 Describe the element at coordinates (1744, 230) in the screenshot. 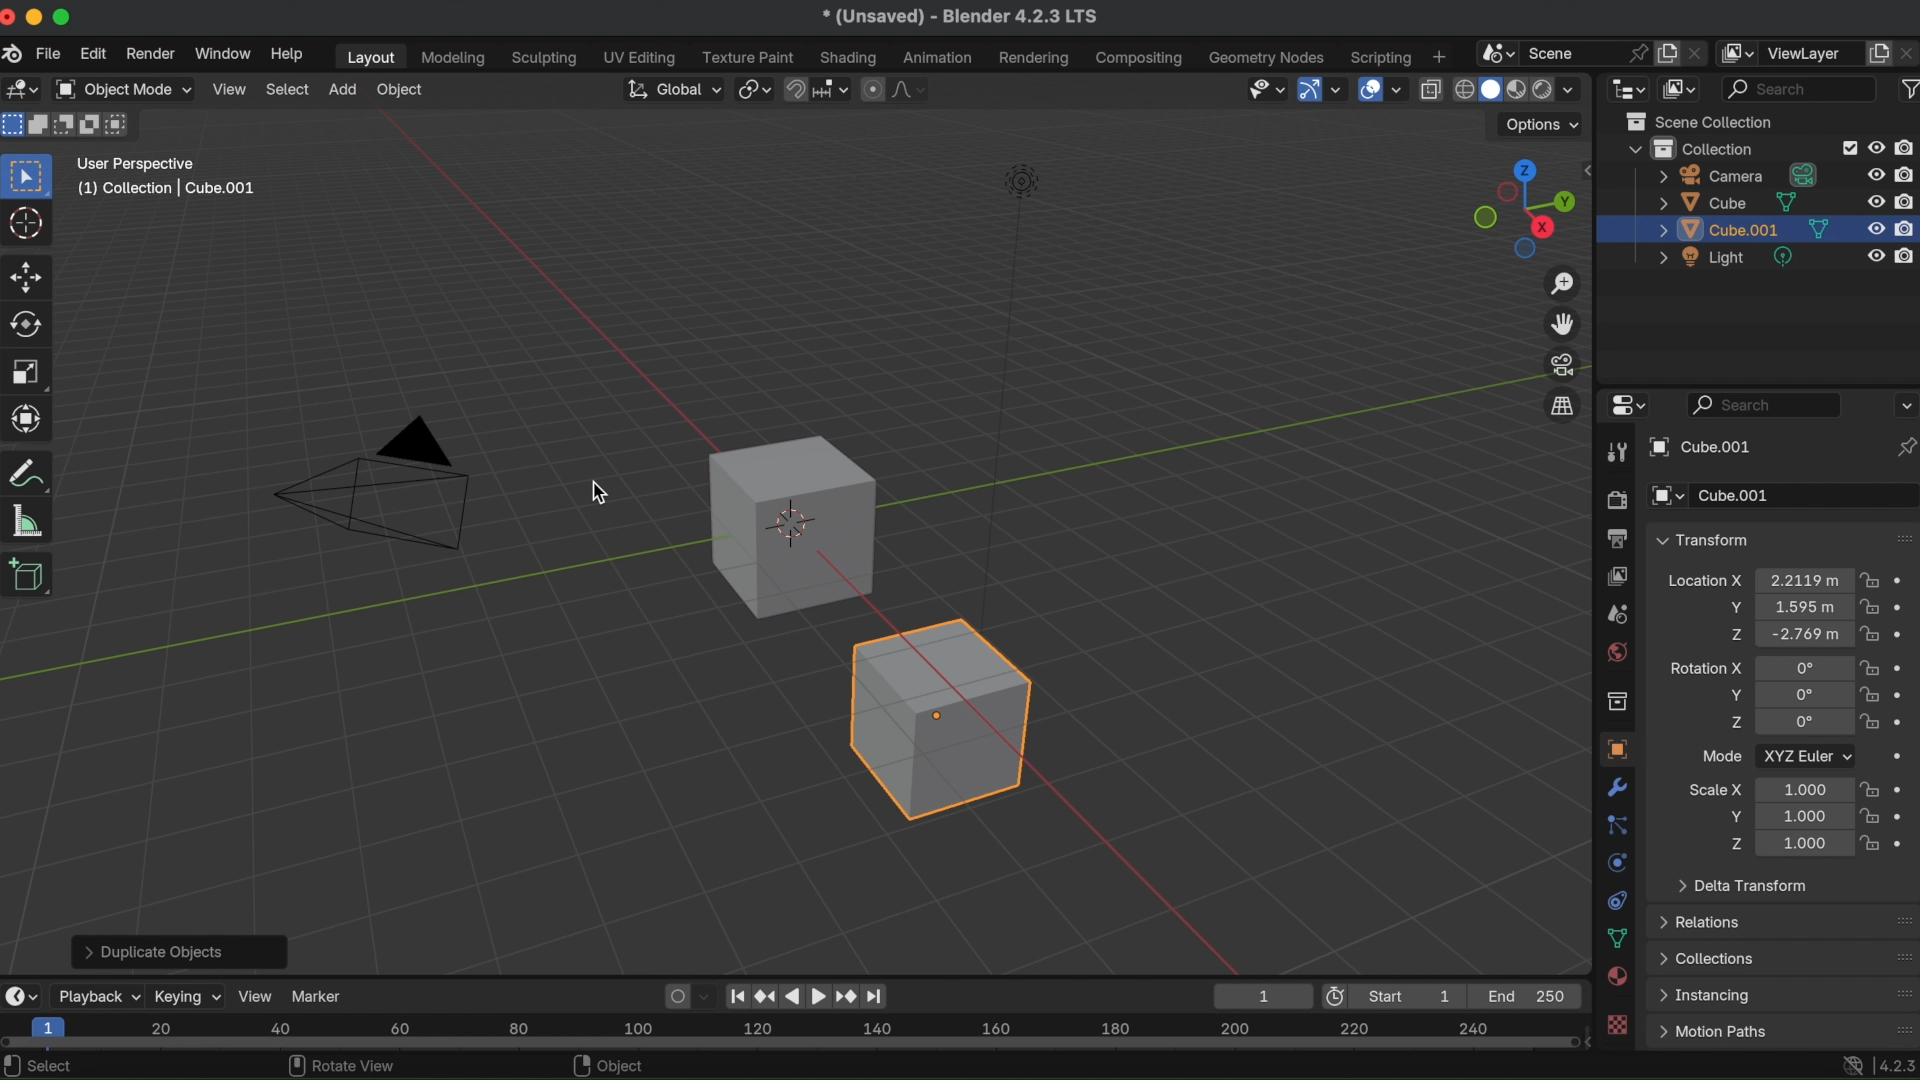

I see `duplicated cube layer` at that location.